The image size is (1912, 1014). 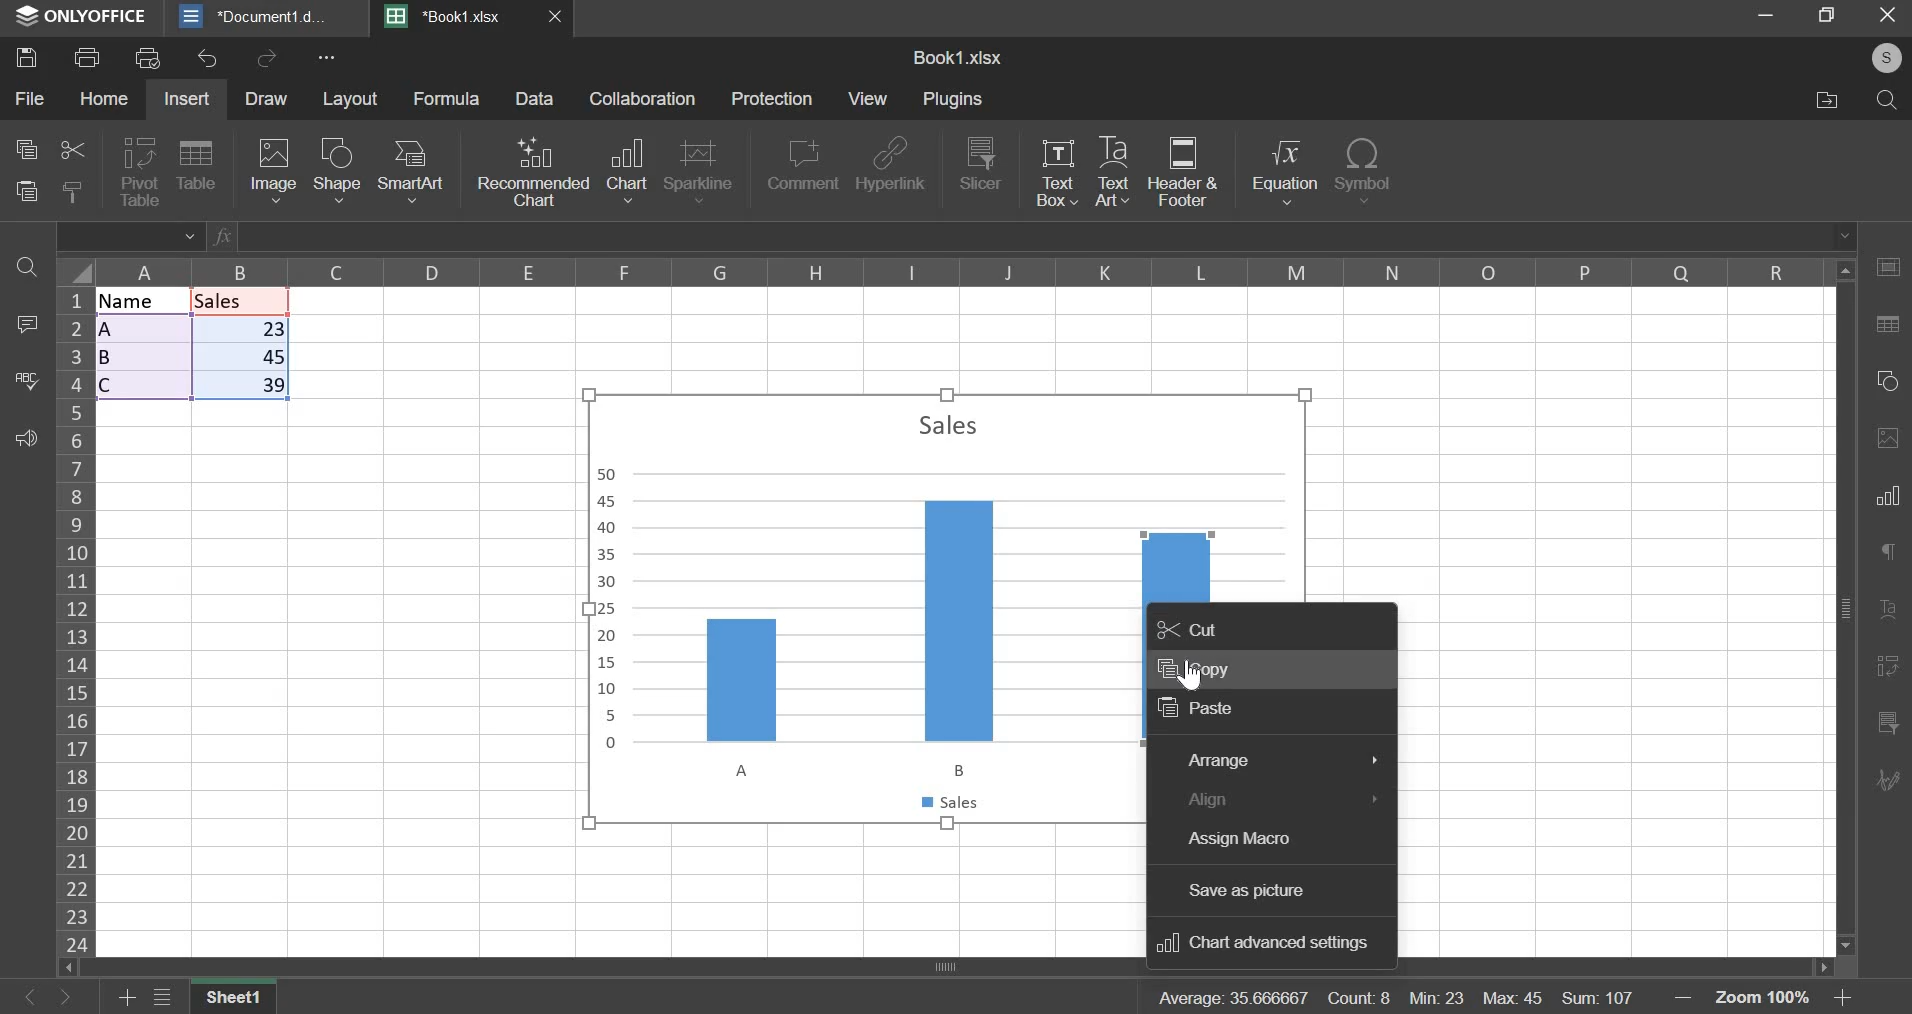 I want to click on layout, so click(x=350, y=99).